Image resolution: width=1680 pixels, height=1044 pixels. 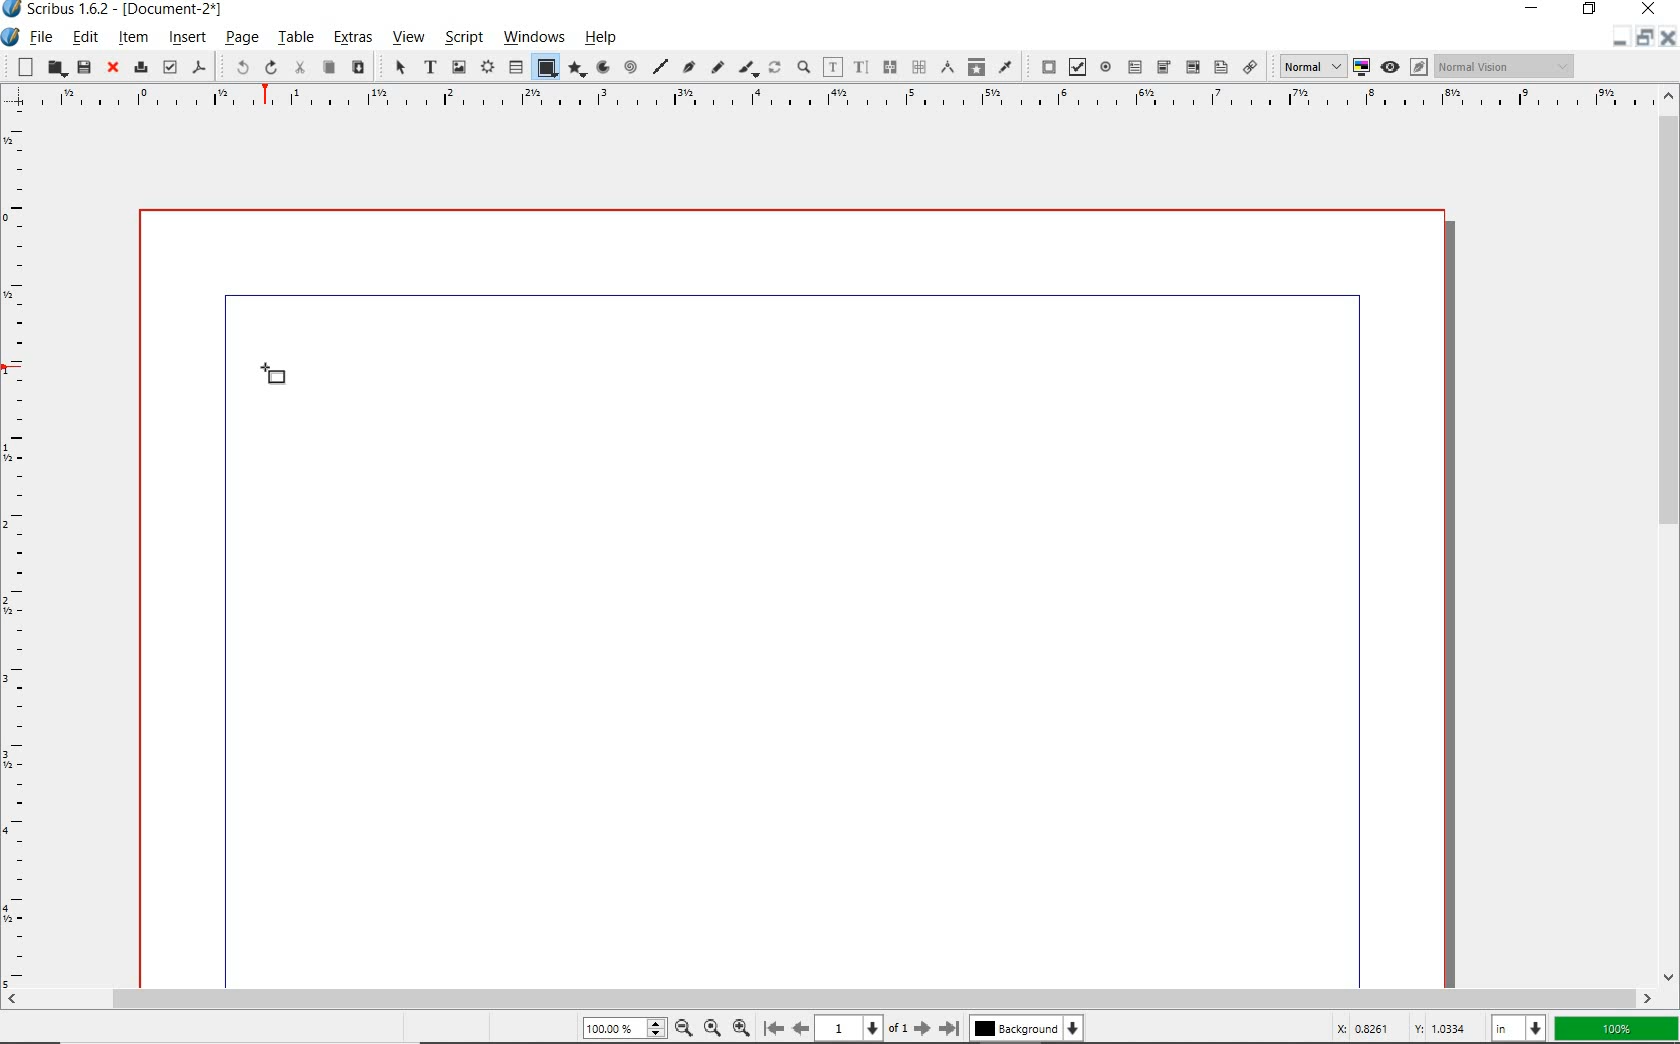 I want to click on pdf check box, so click(x=1074, y=66).